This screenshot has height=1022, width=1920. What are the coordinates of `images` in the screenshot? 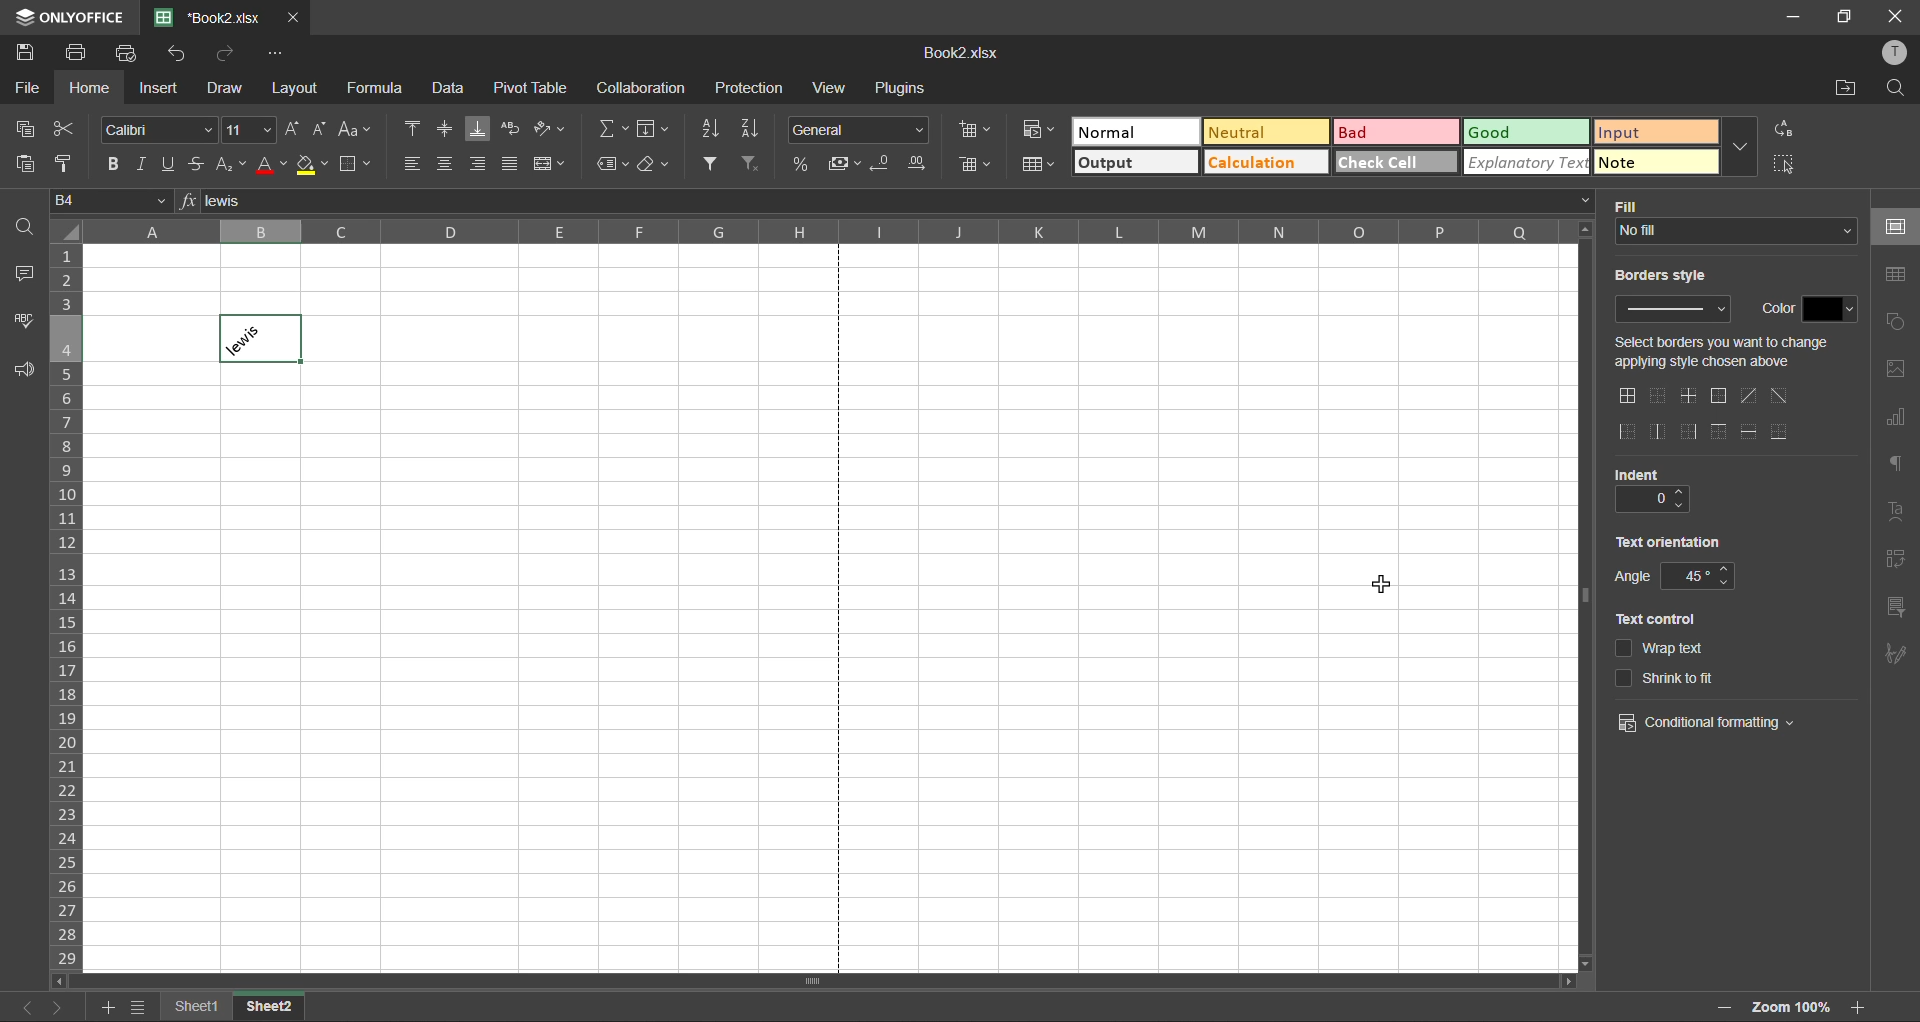 It's located at (1894, 370).